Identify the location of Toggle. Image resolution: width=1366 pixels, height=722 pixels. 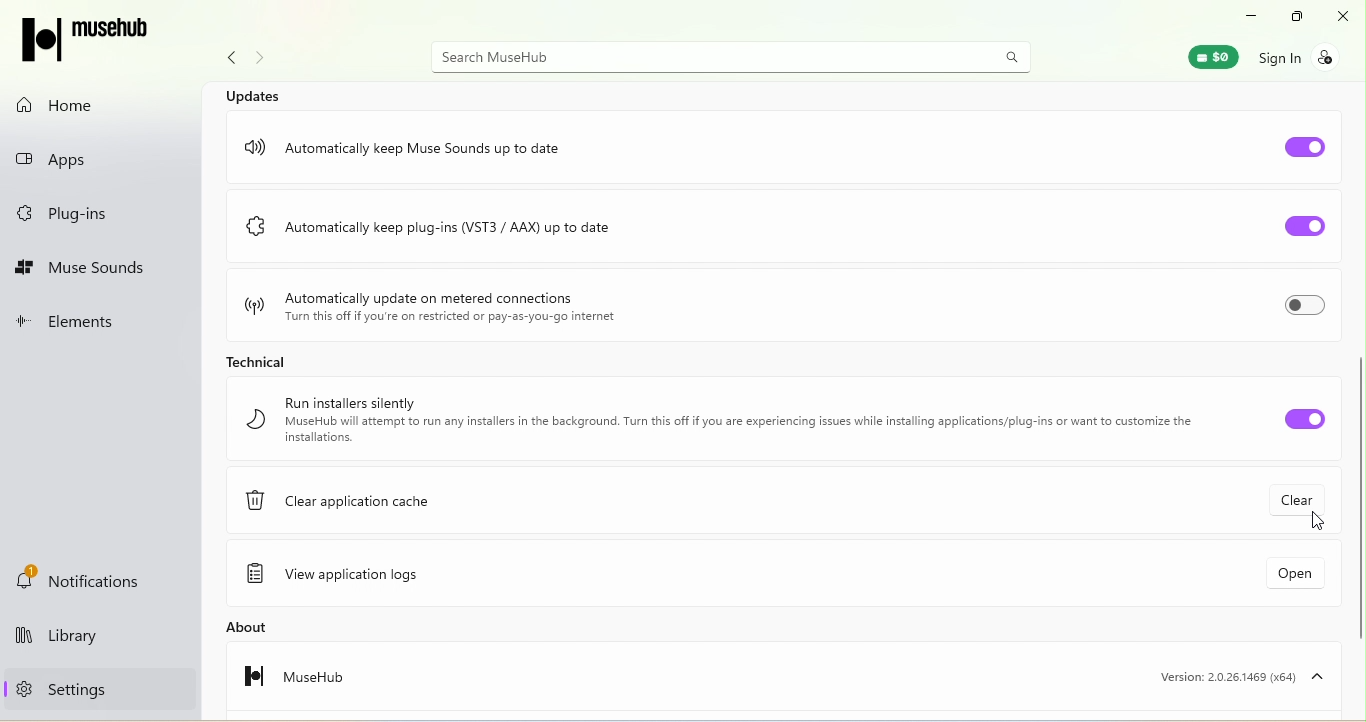
(1303, 309).